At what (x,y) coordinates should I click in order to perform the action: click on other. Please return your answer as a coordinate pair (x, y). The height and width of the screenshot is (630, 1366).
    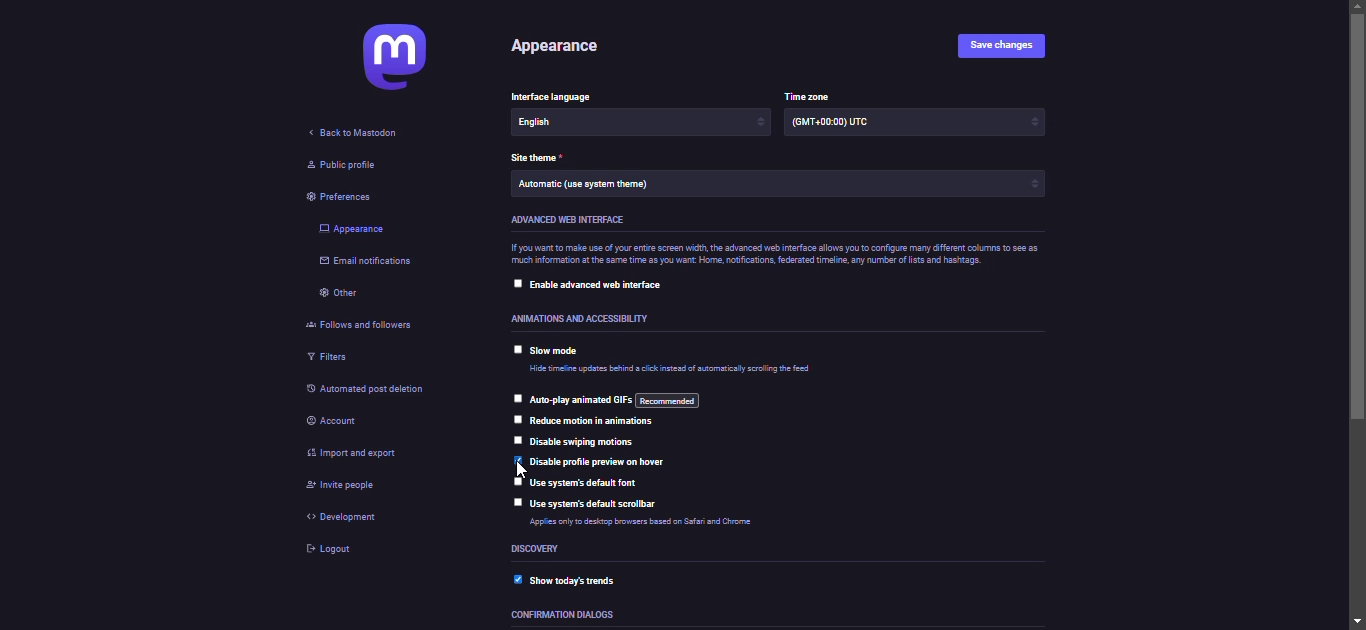
    Looking at the image, I should click on (338, 295).